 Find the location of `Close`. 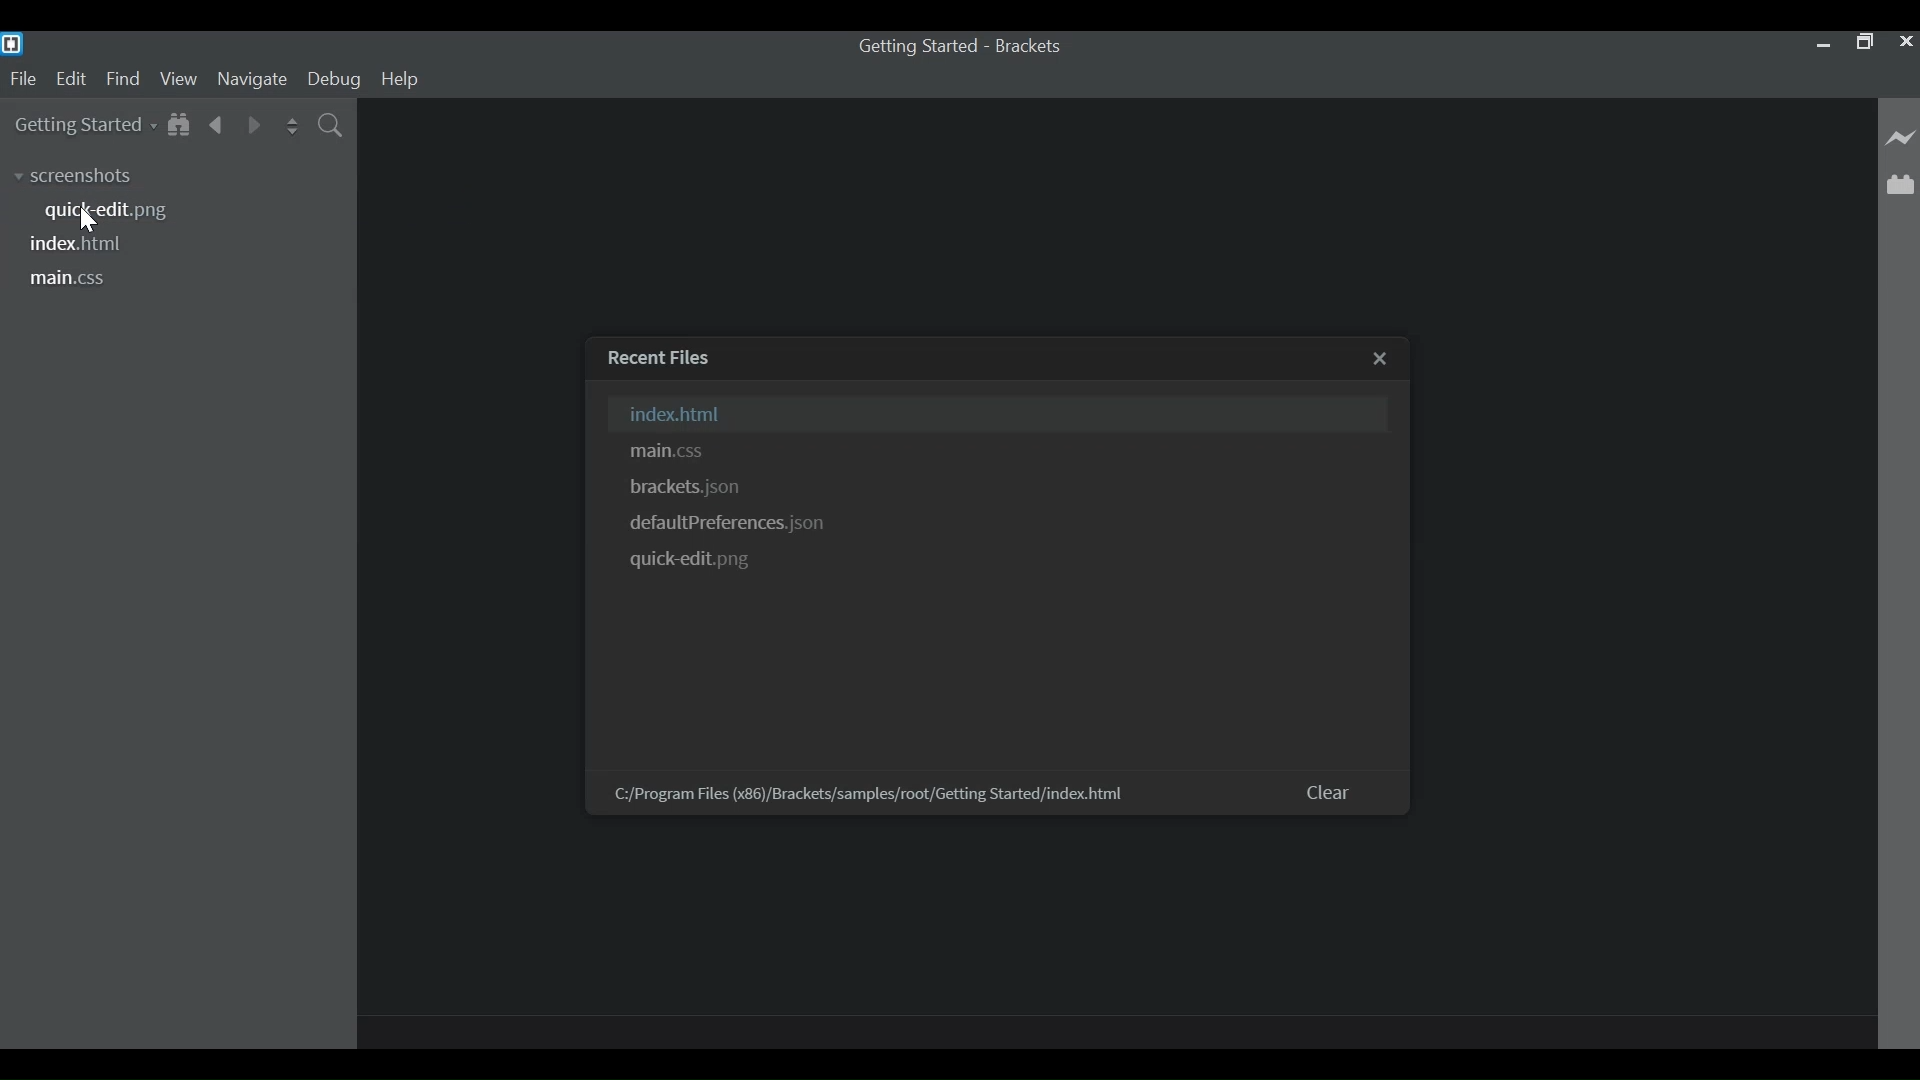

Close is located at coordinates (1904, 41).